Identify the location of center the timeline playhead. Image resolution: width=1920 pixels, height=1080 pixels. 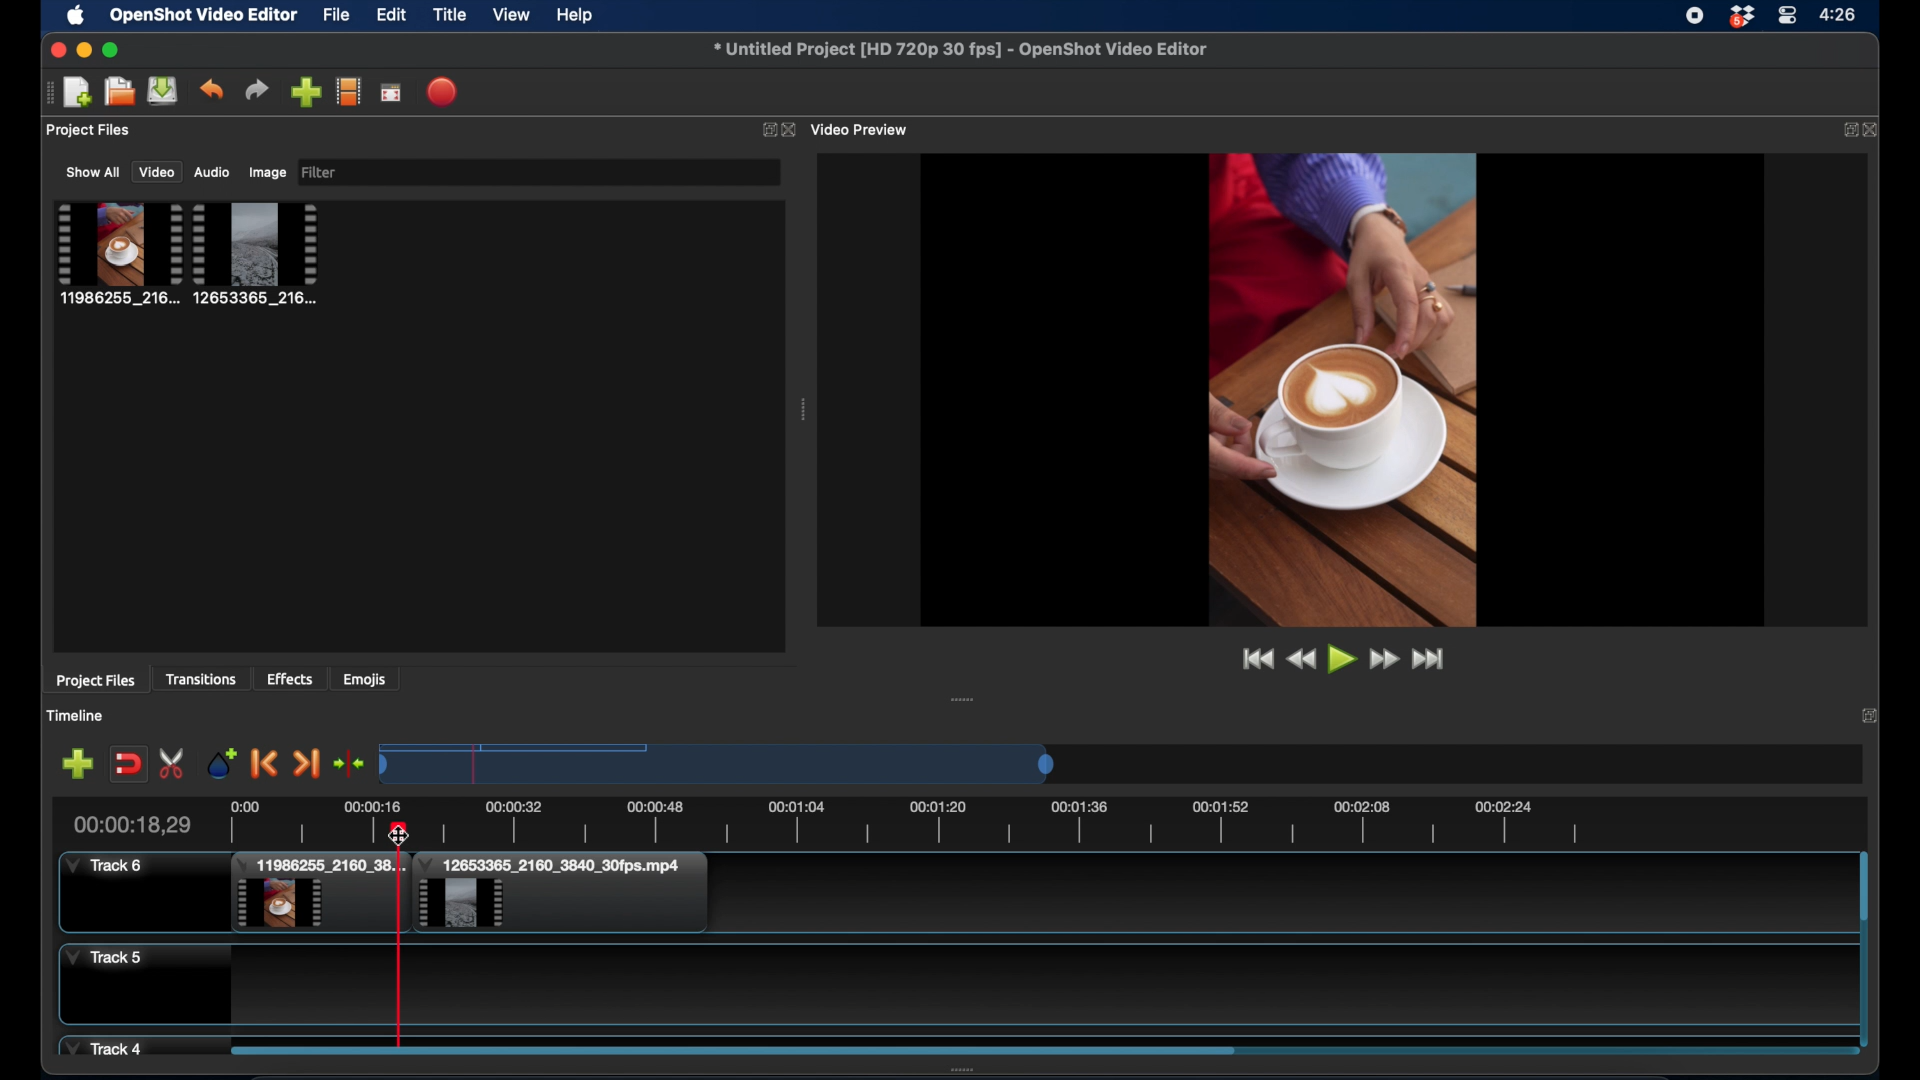
(350, 765).